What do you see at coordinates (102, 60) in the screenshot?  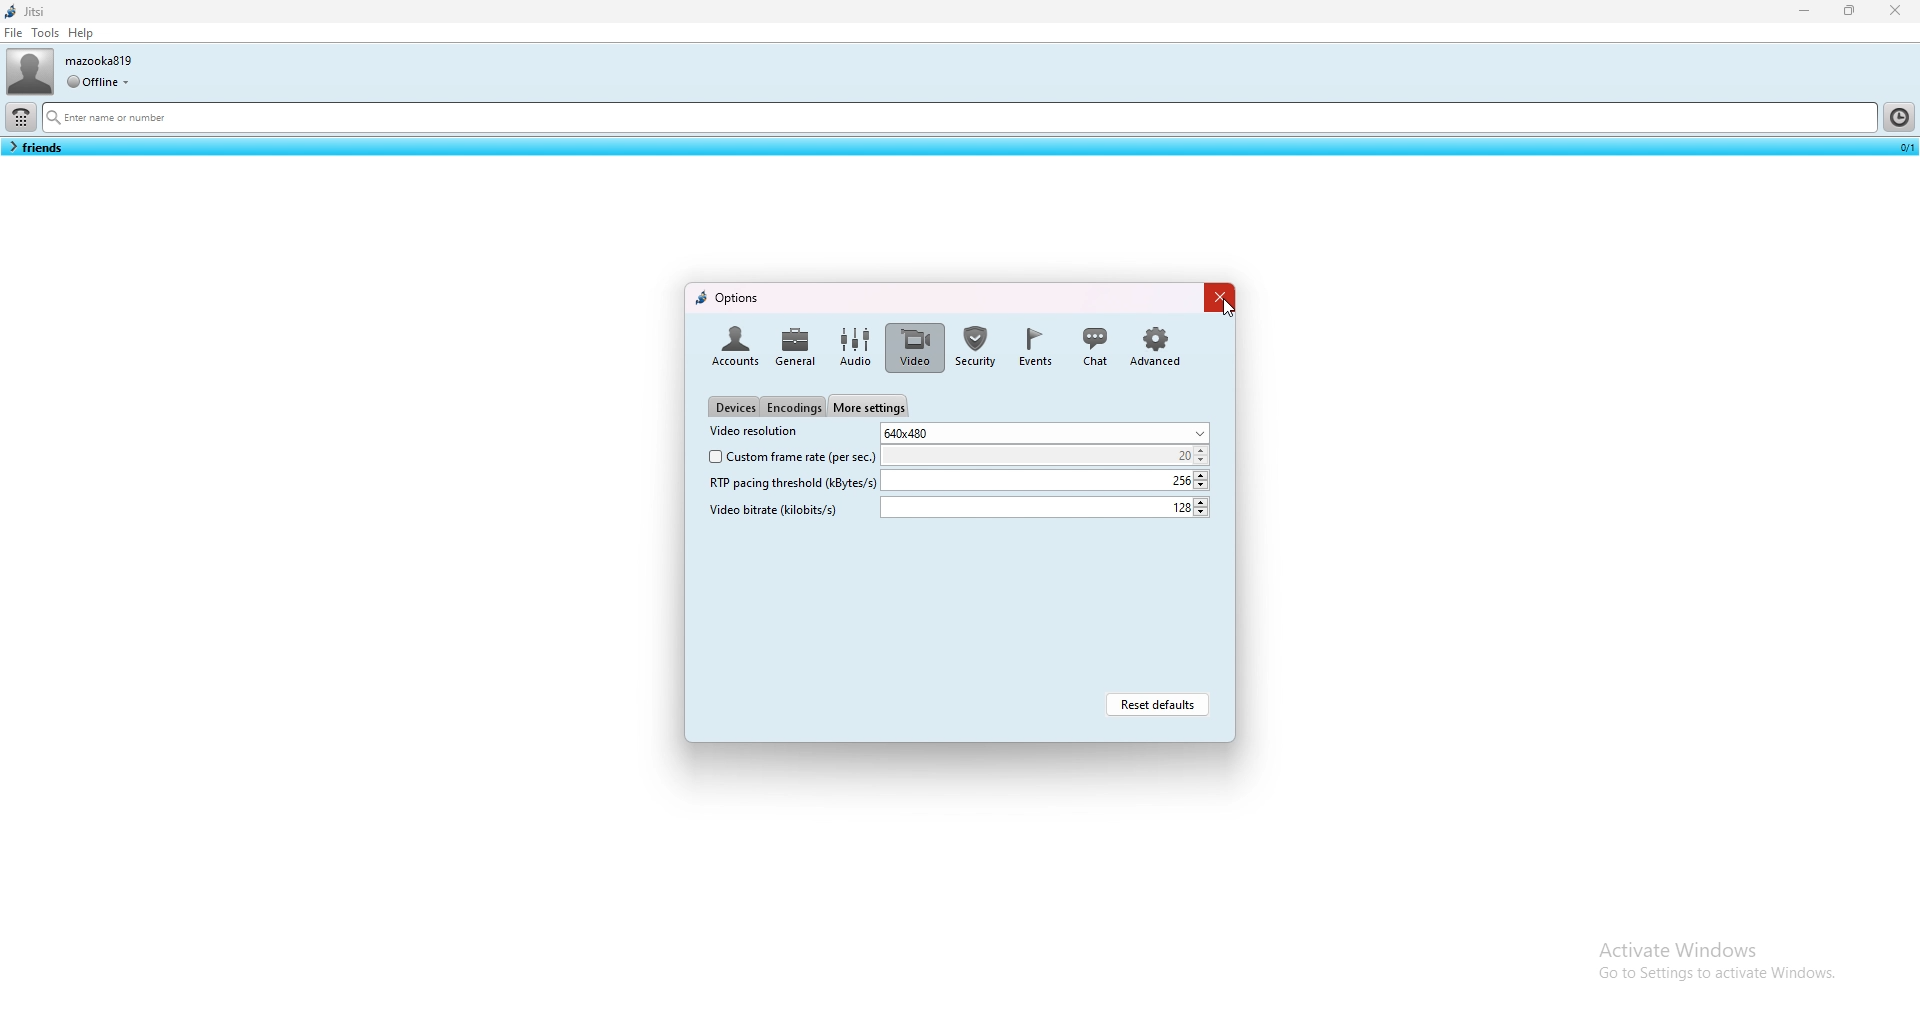 I see `username` at bounding box center [102, 60].